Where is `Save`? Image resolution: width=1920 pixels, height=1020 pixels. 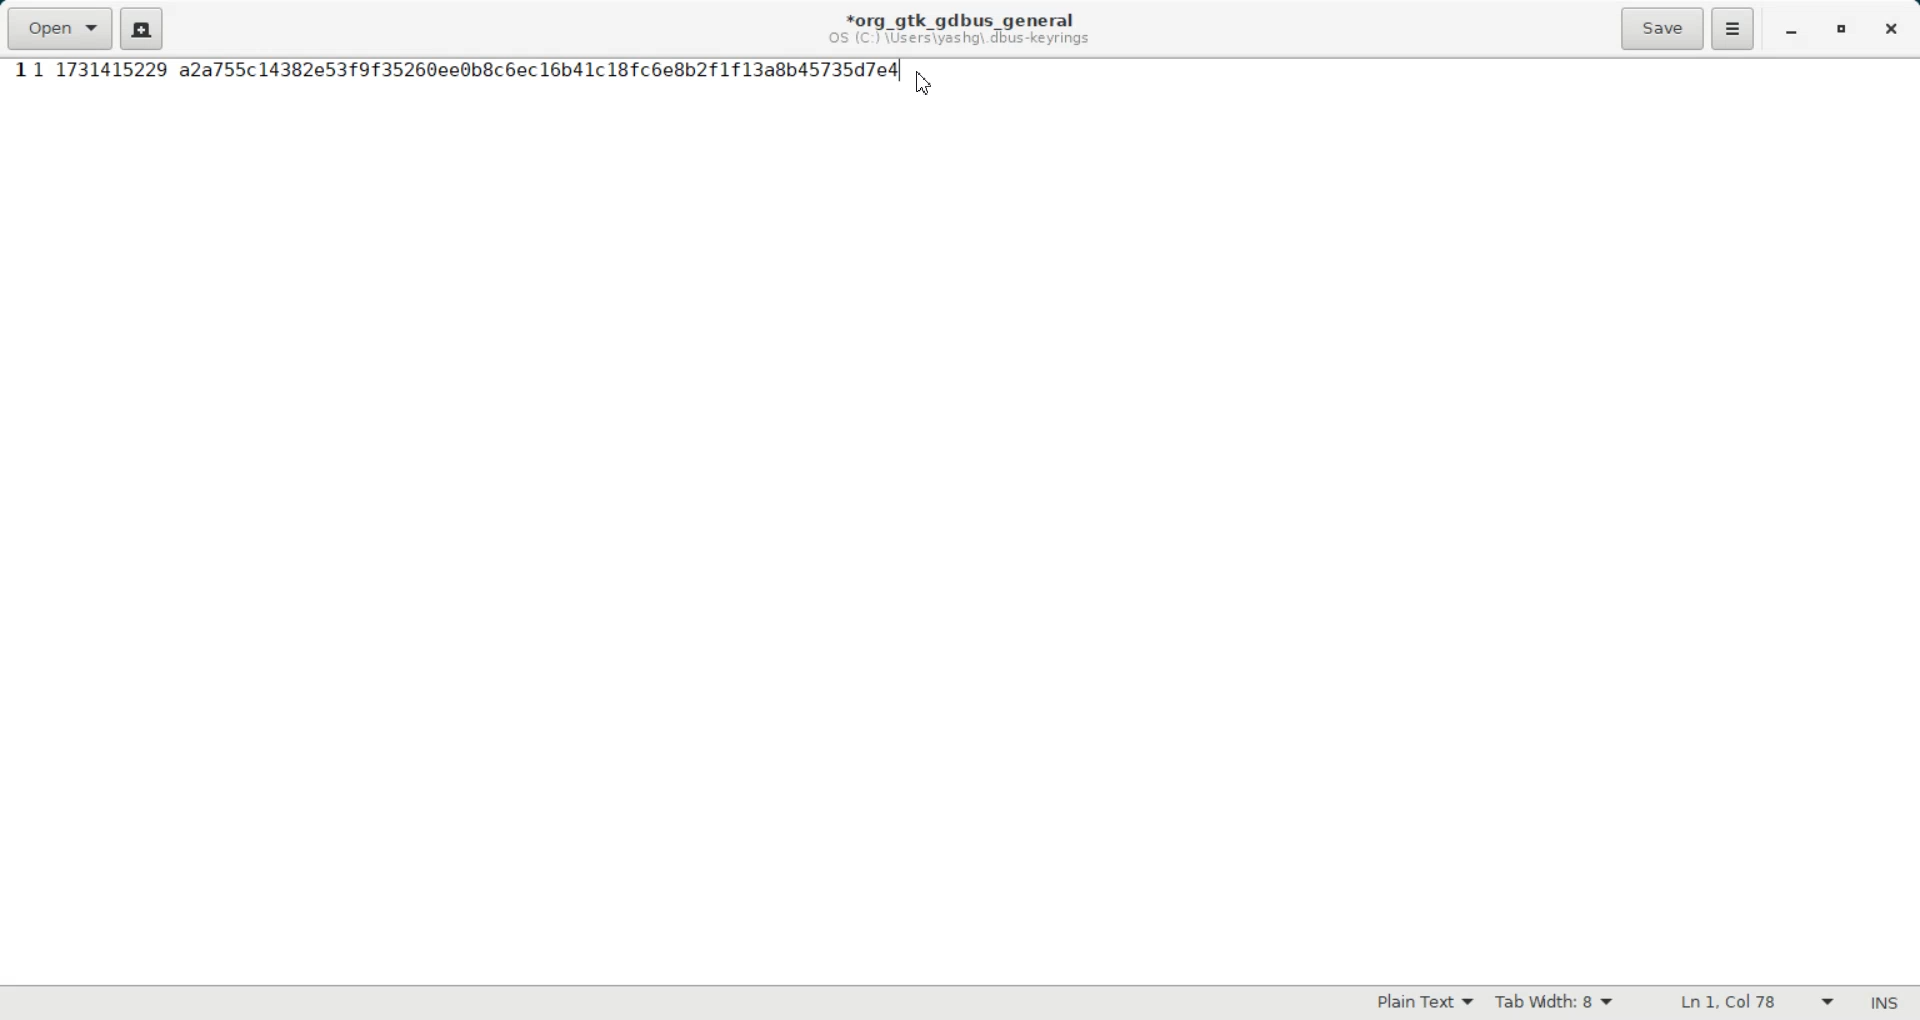 Save is located at coordinates (1661, 28).